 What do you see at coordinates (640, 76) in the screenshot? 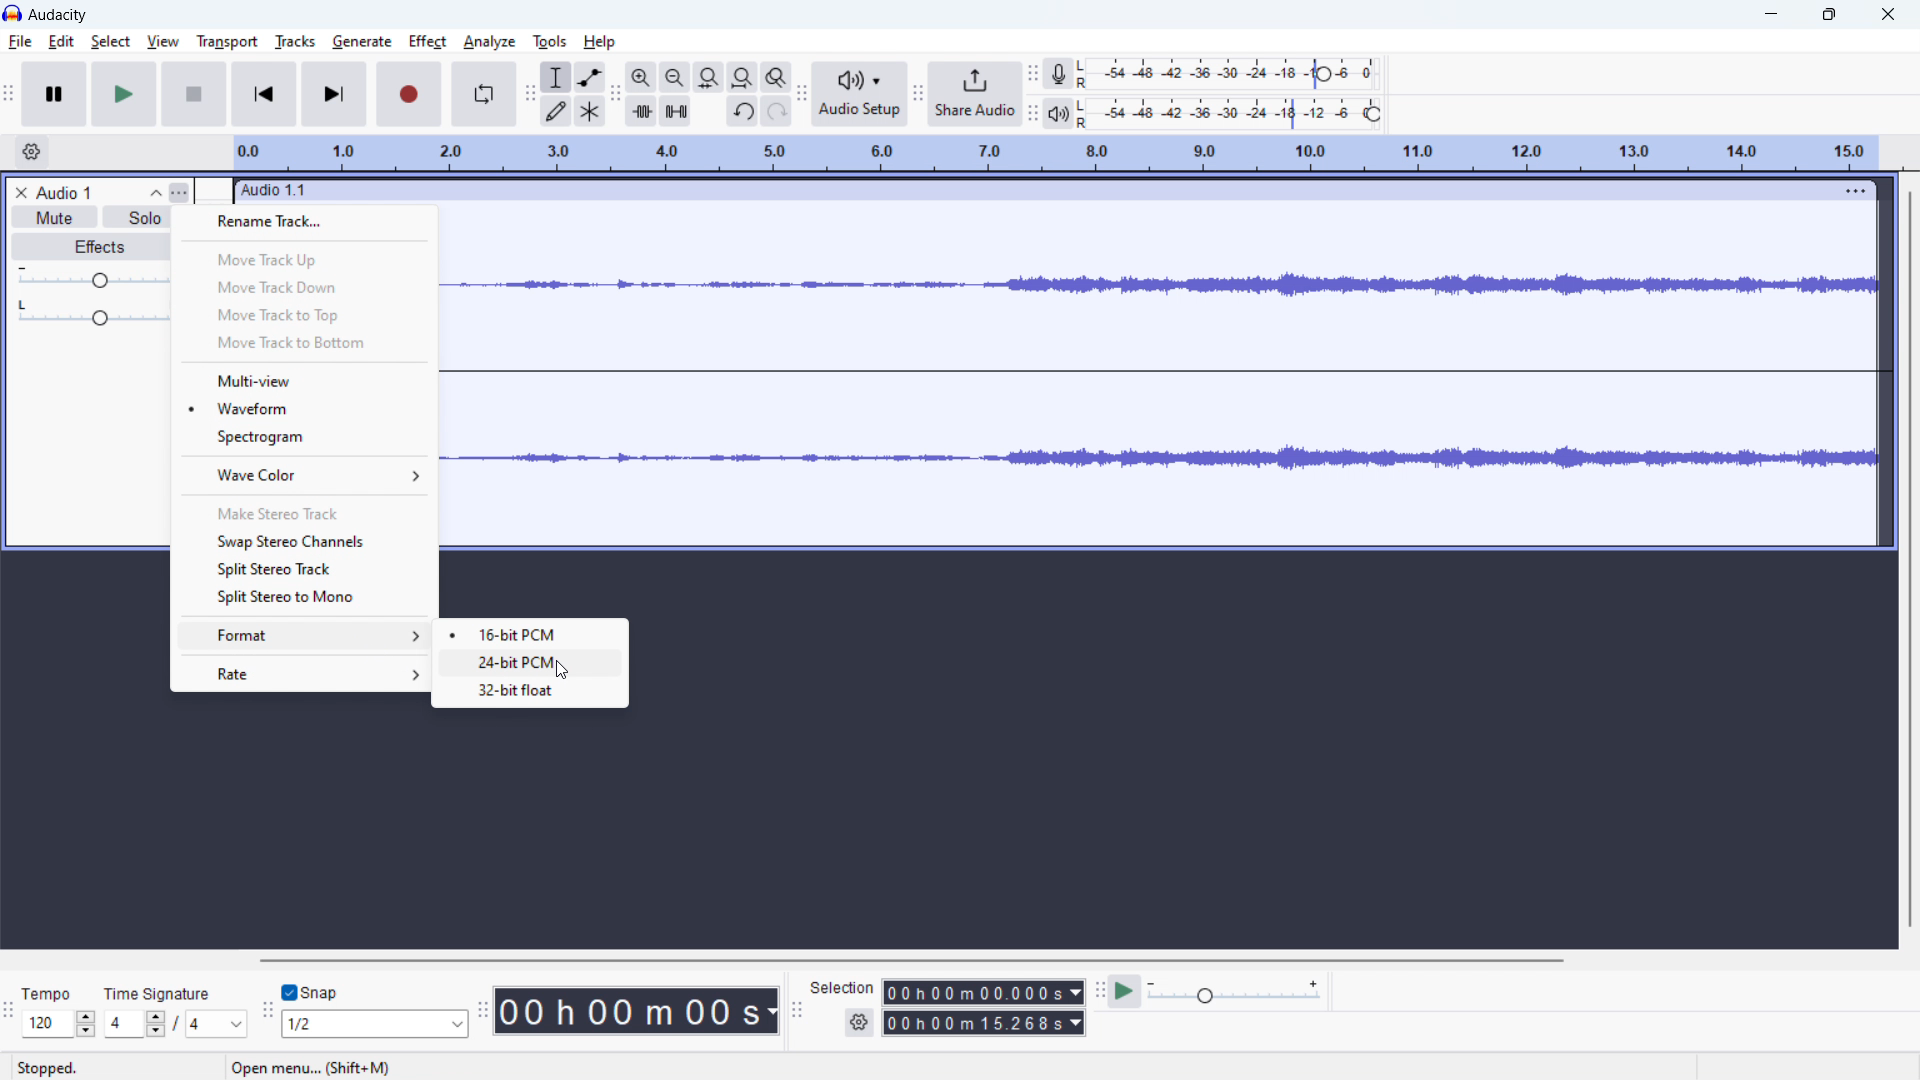
I see `zoom in` at bounding box center [640, 76].